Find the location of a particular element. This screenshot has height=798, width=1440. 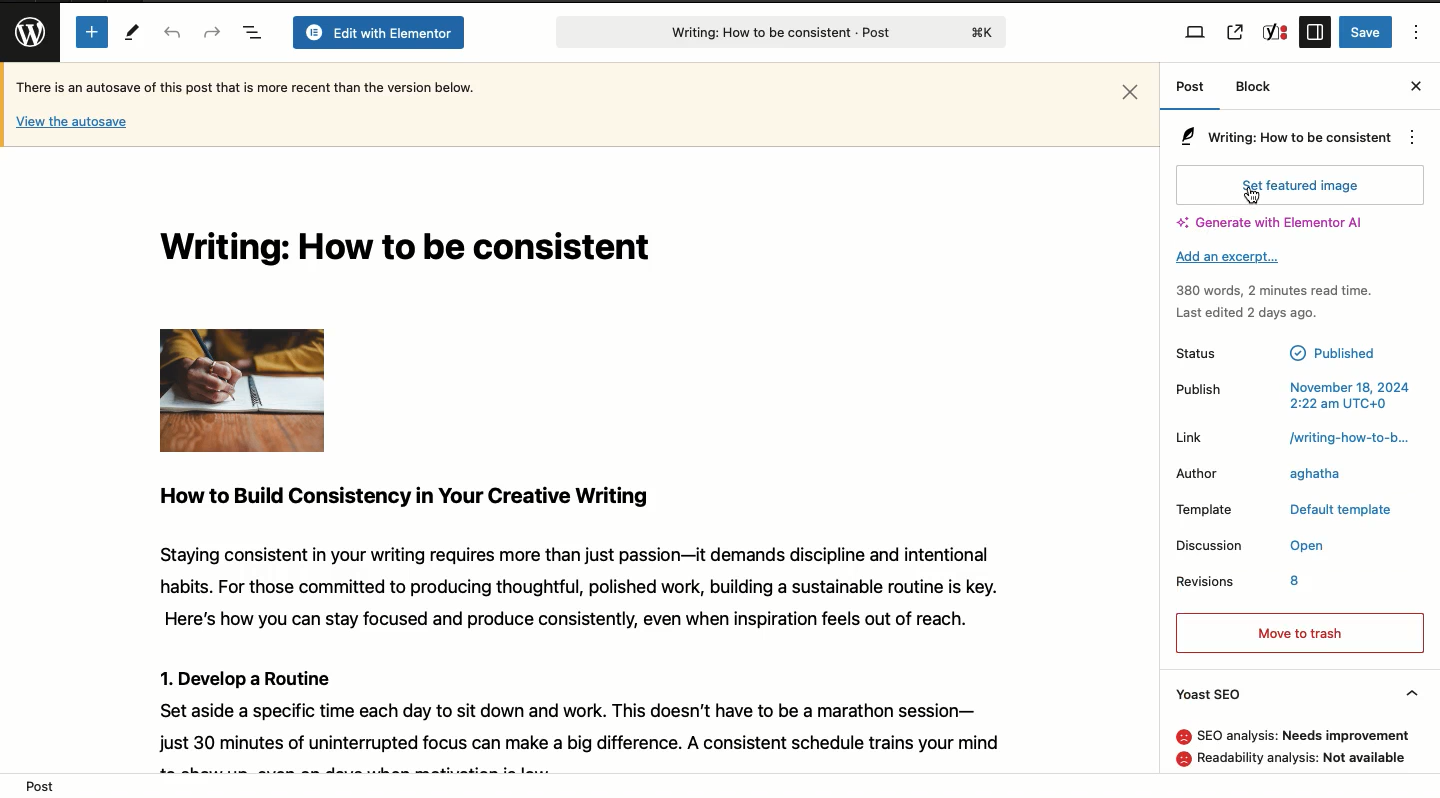

Redo is located at coordinates (212, 31).